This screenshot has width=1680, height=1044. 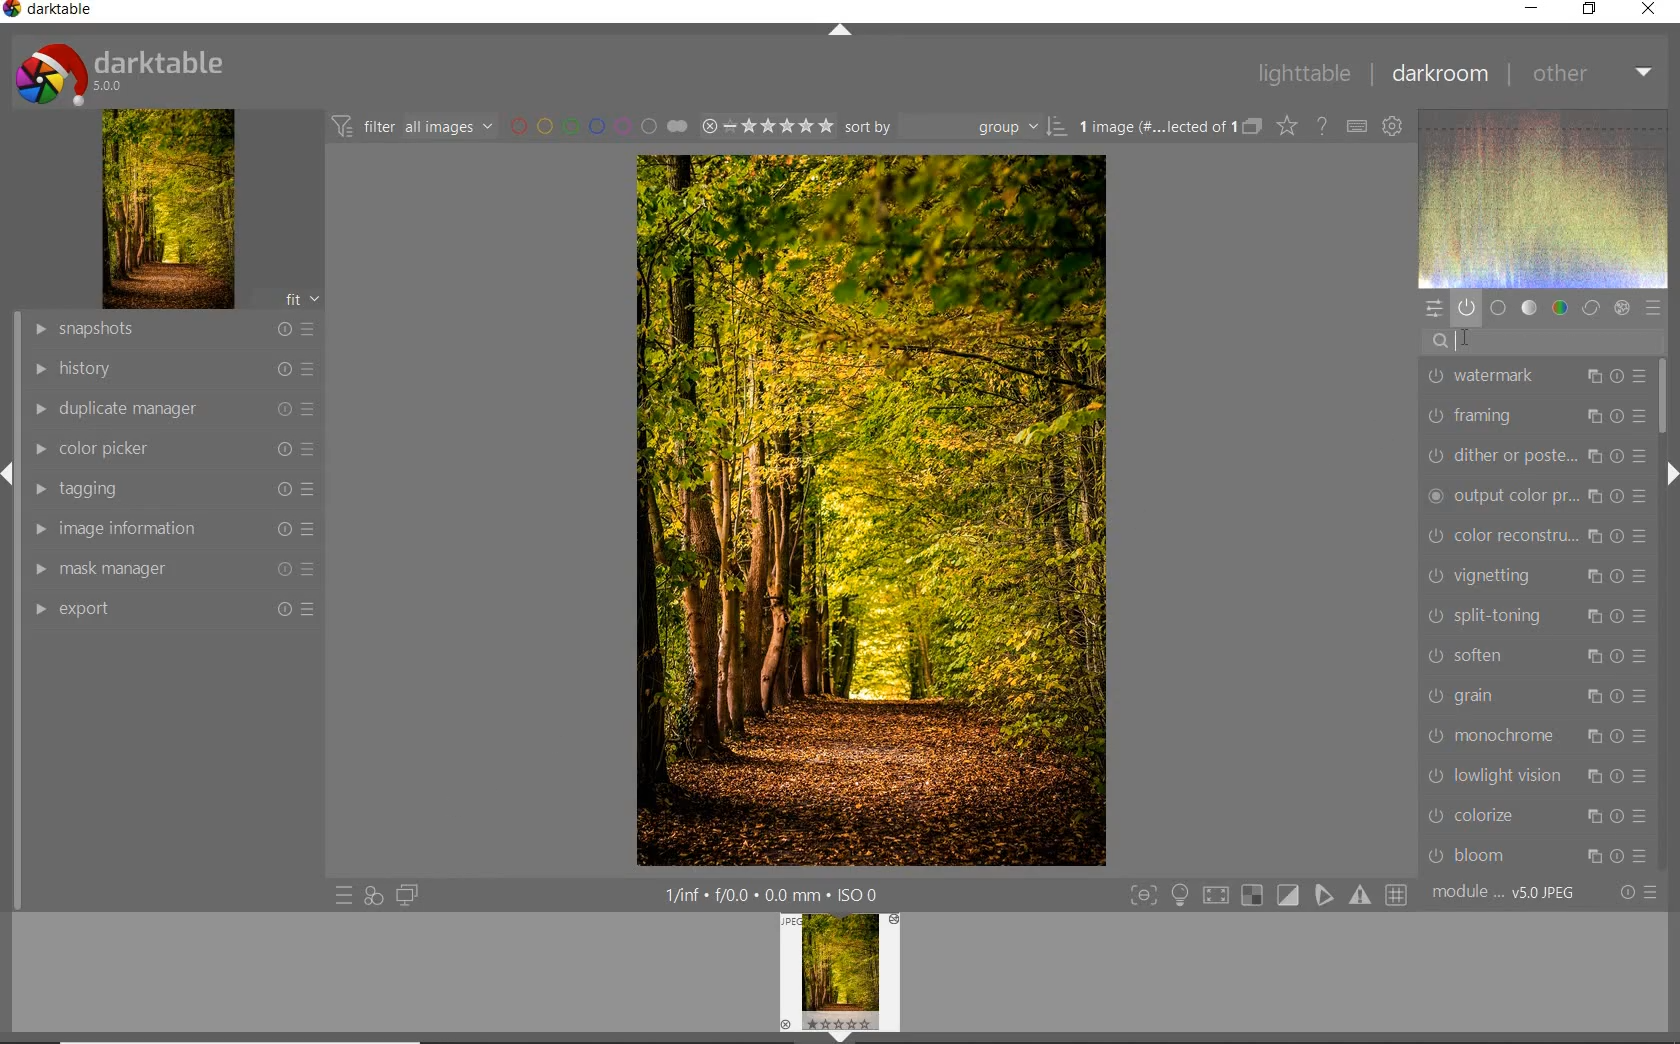 I want to click on preset, so click(x=1652, y=307).